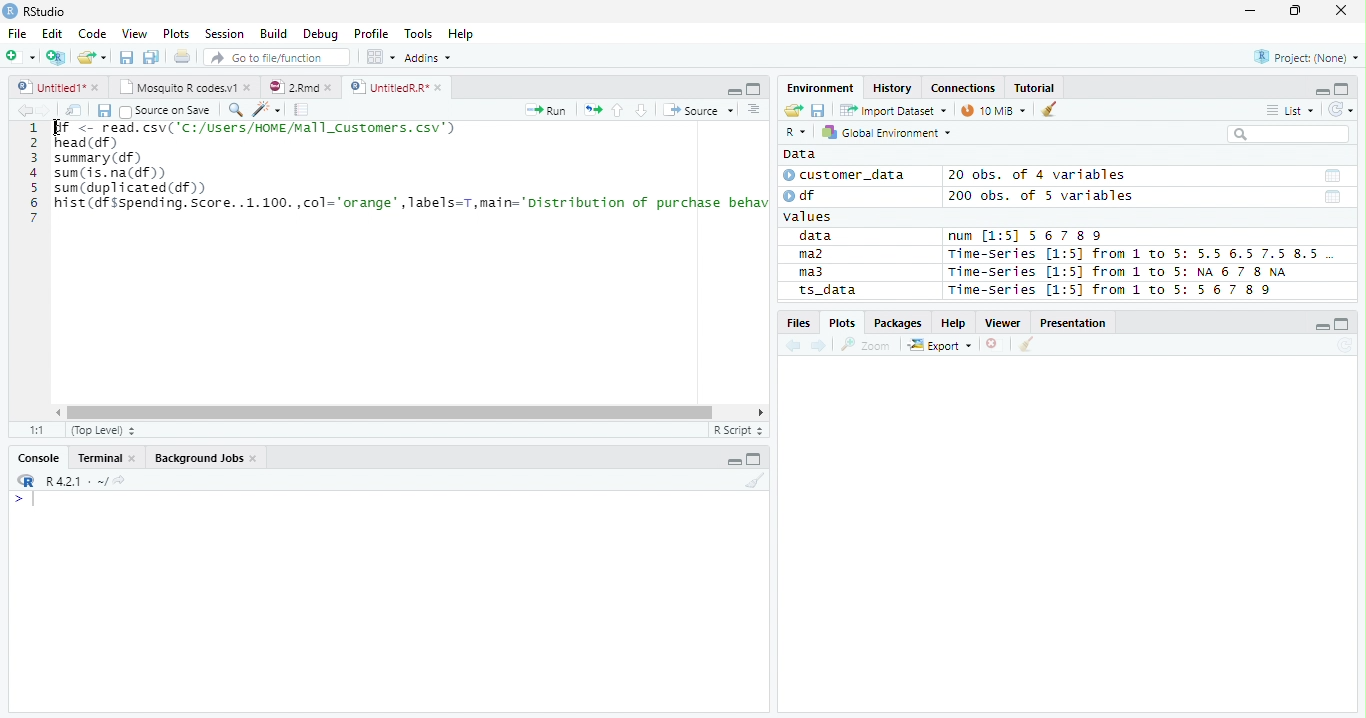 The height and width of the screenshot is (718, 1366). What do you see at coordinates (798, 323) in the screenshot?
I see `Files` at bounding box center [798, 323].